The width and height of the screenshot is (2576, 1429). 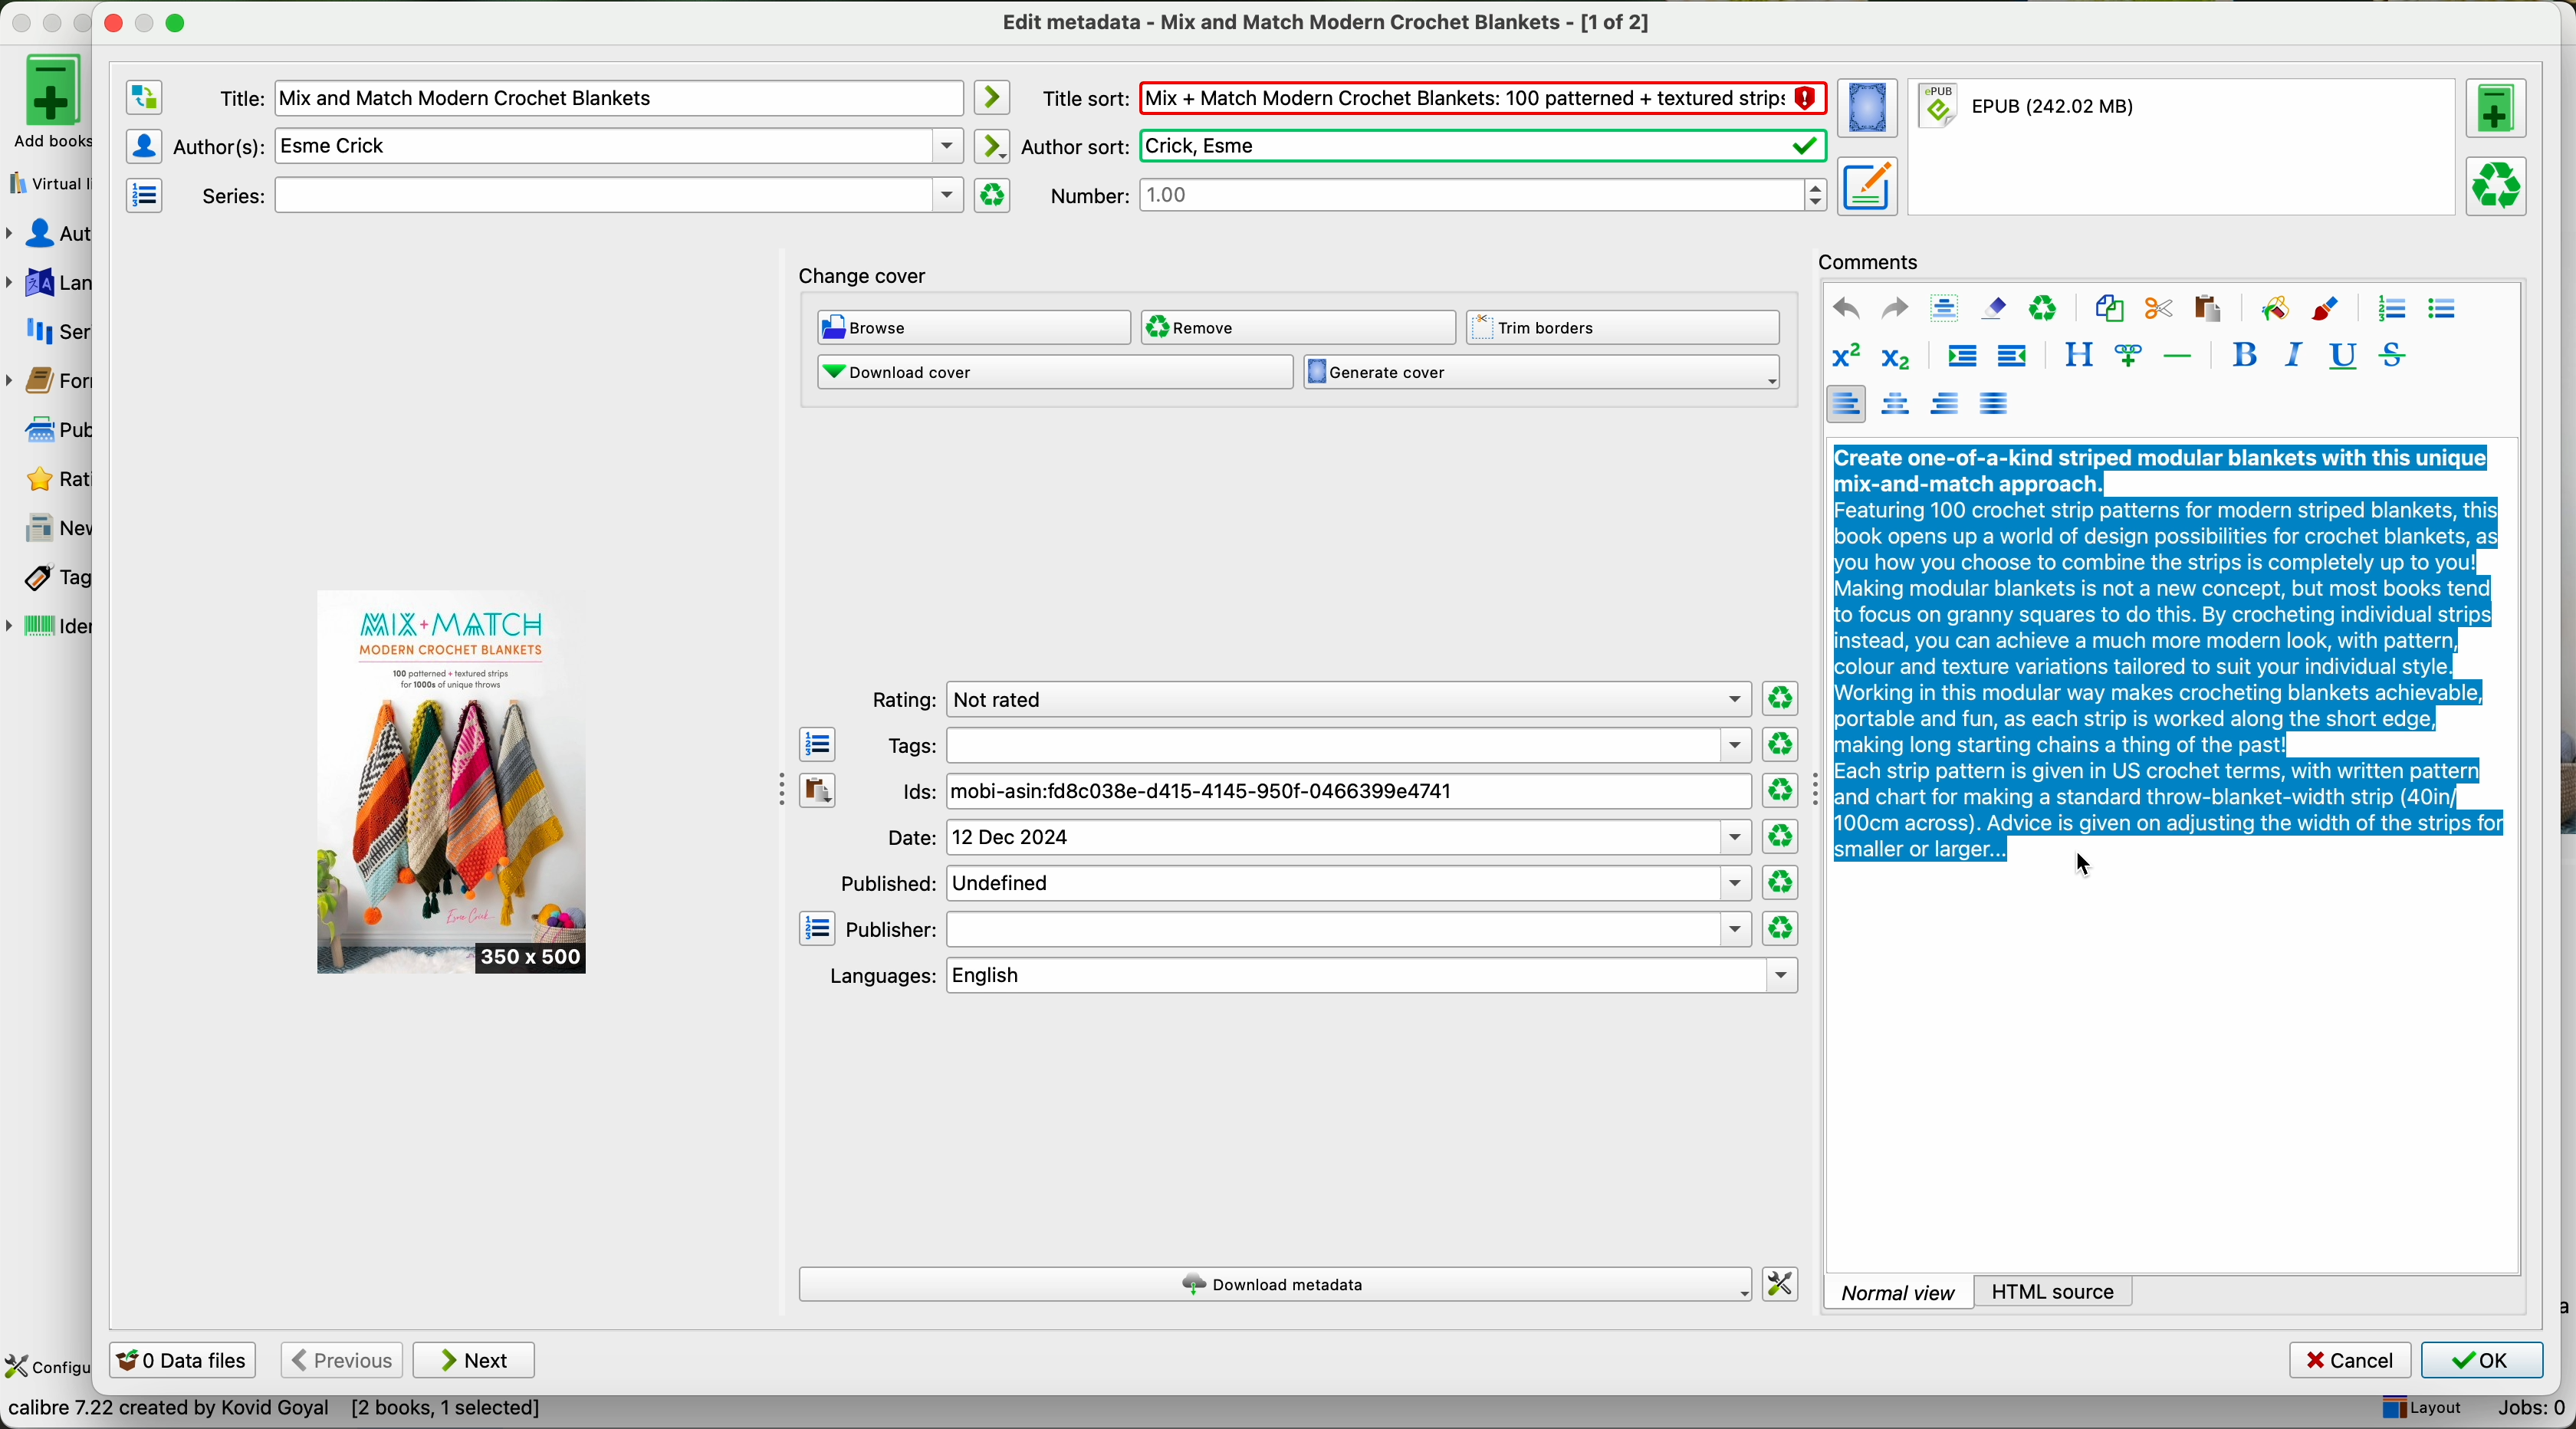 What do you see at coordinates (2159, 309) in the screenshot?
I see `cut` at bounding box center [2159, 309].